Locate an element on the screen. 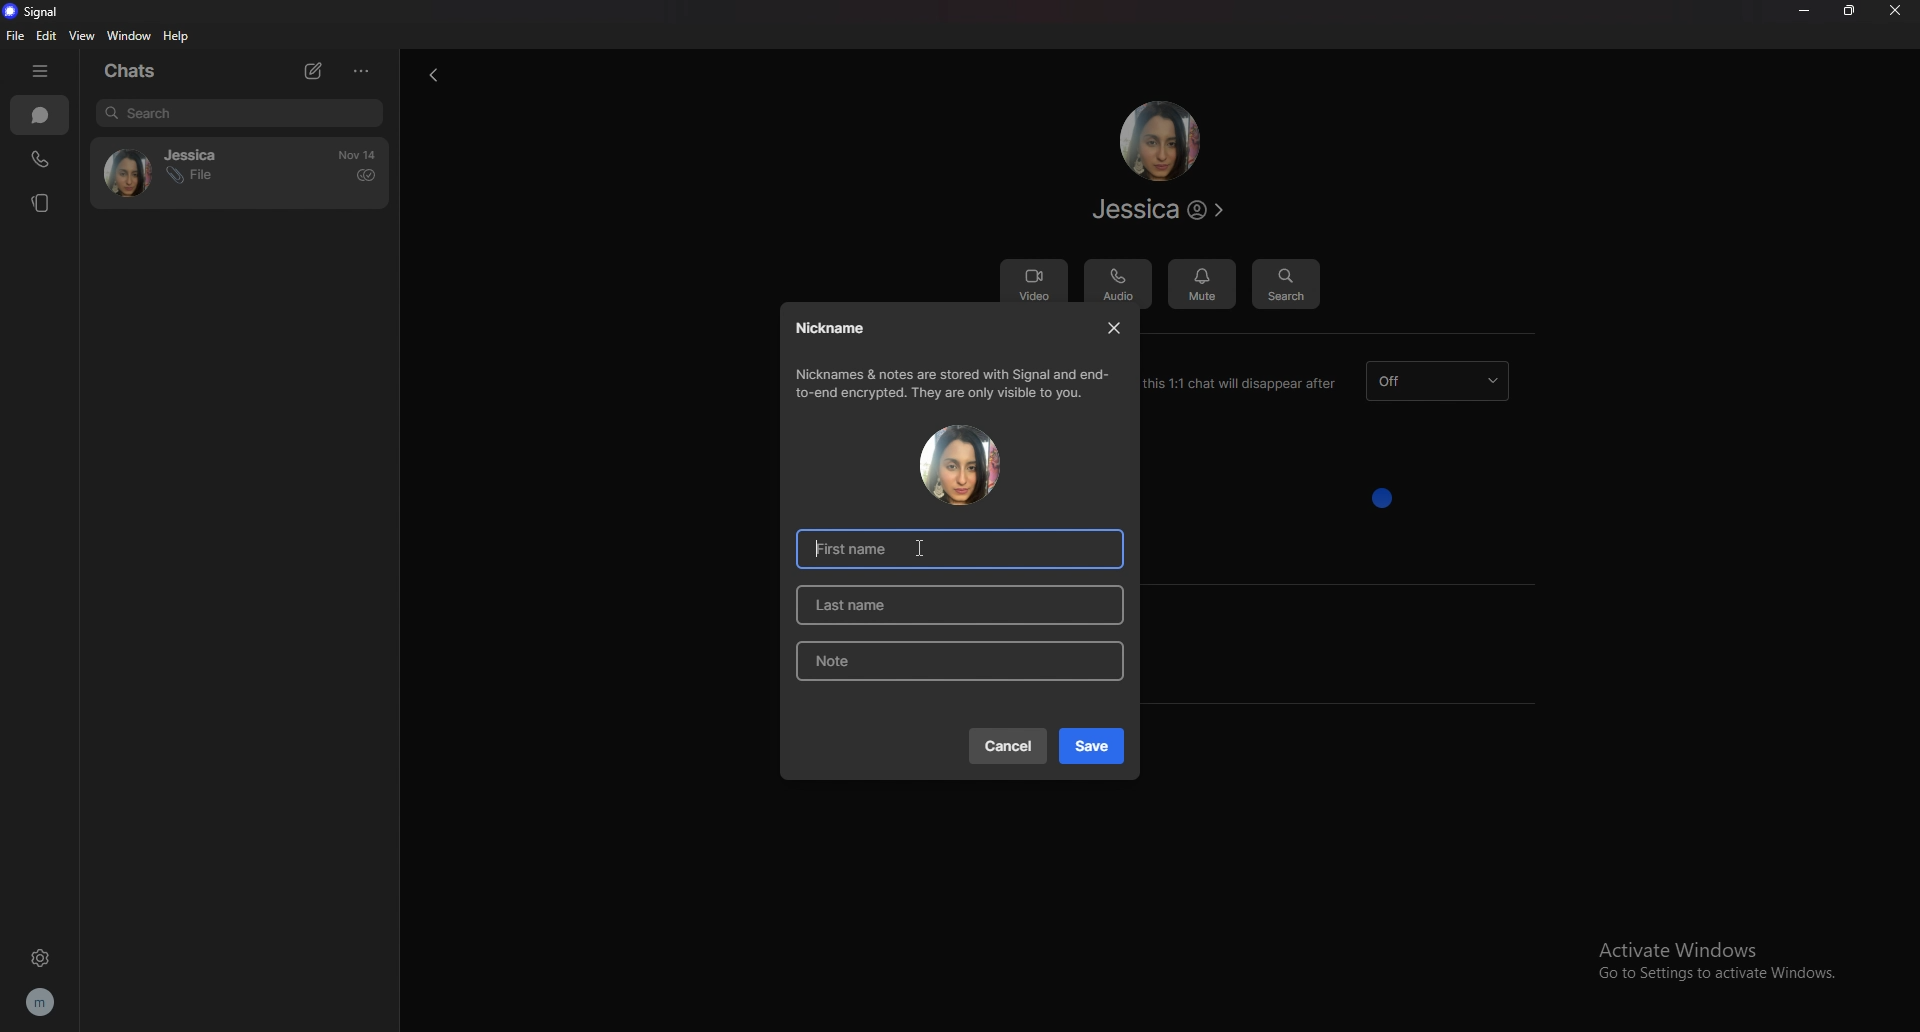 The image size is (1920, 1032). close is located at coordinates (1118, 327).